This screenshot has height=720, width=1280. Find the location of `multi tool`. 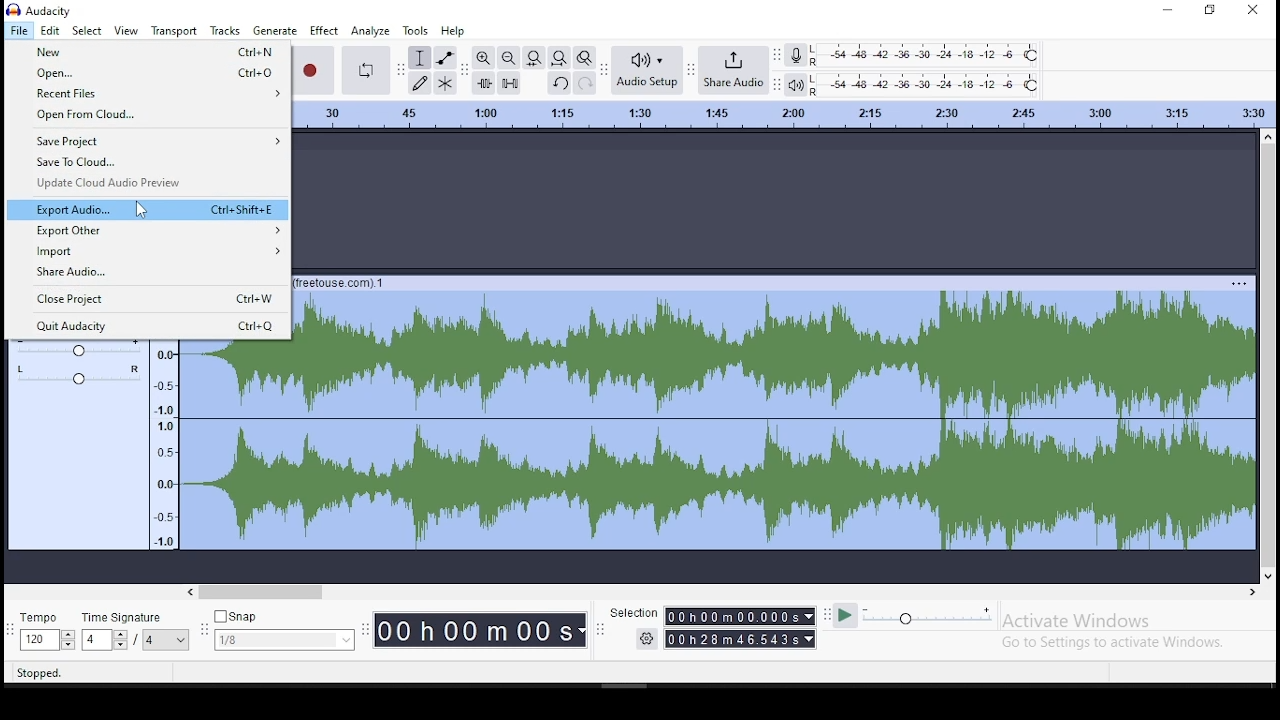

multi tool is located at coordinates (445, 82).